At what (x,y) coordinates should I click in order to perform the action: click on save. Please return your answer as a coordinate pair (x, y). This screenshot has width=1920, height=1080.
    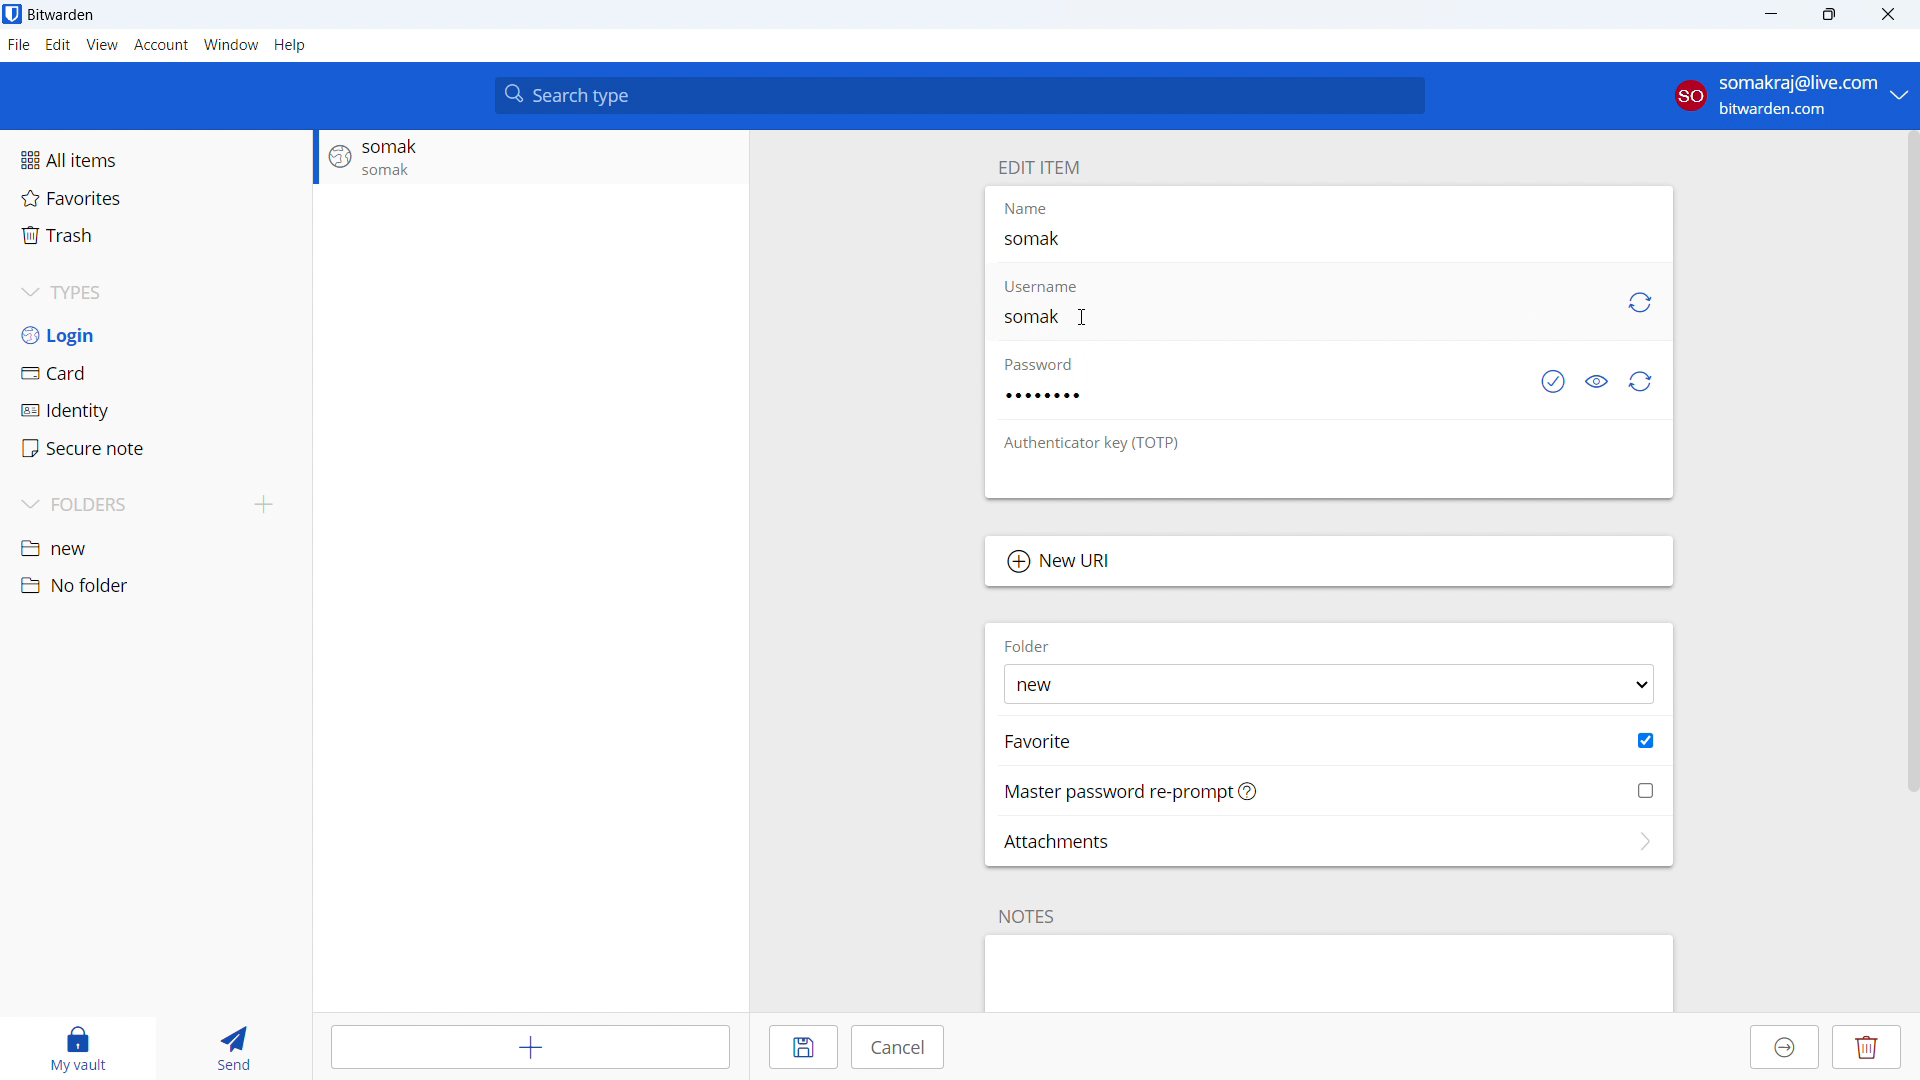
    Looking at the image, I should click on (804, 1048).